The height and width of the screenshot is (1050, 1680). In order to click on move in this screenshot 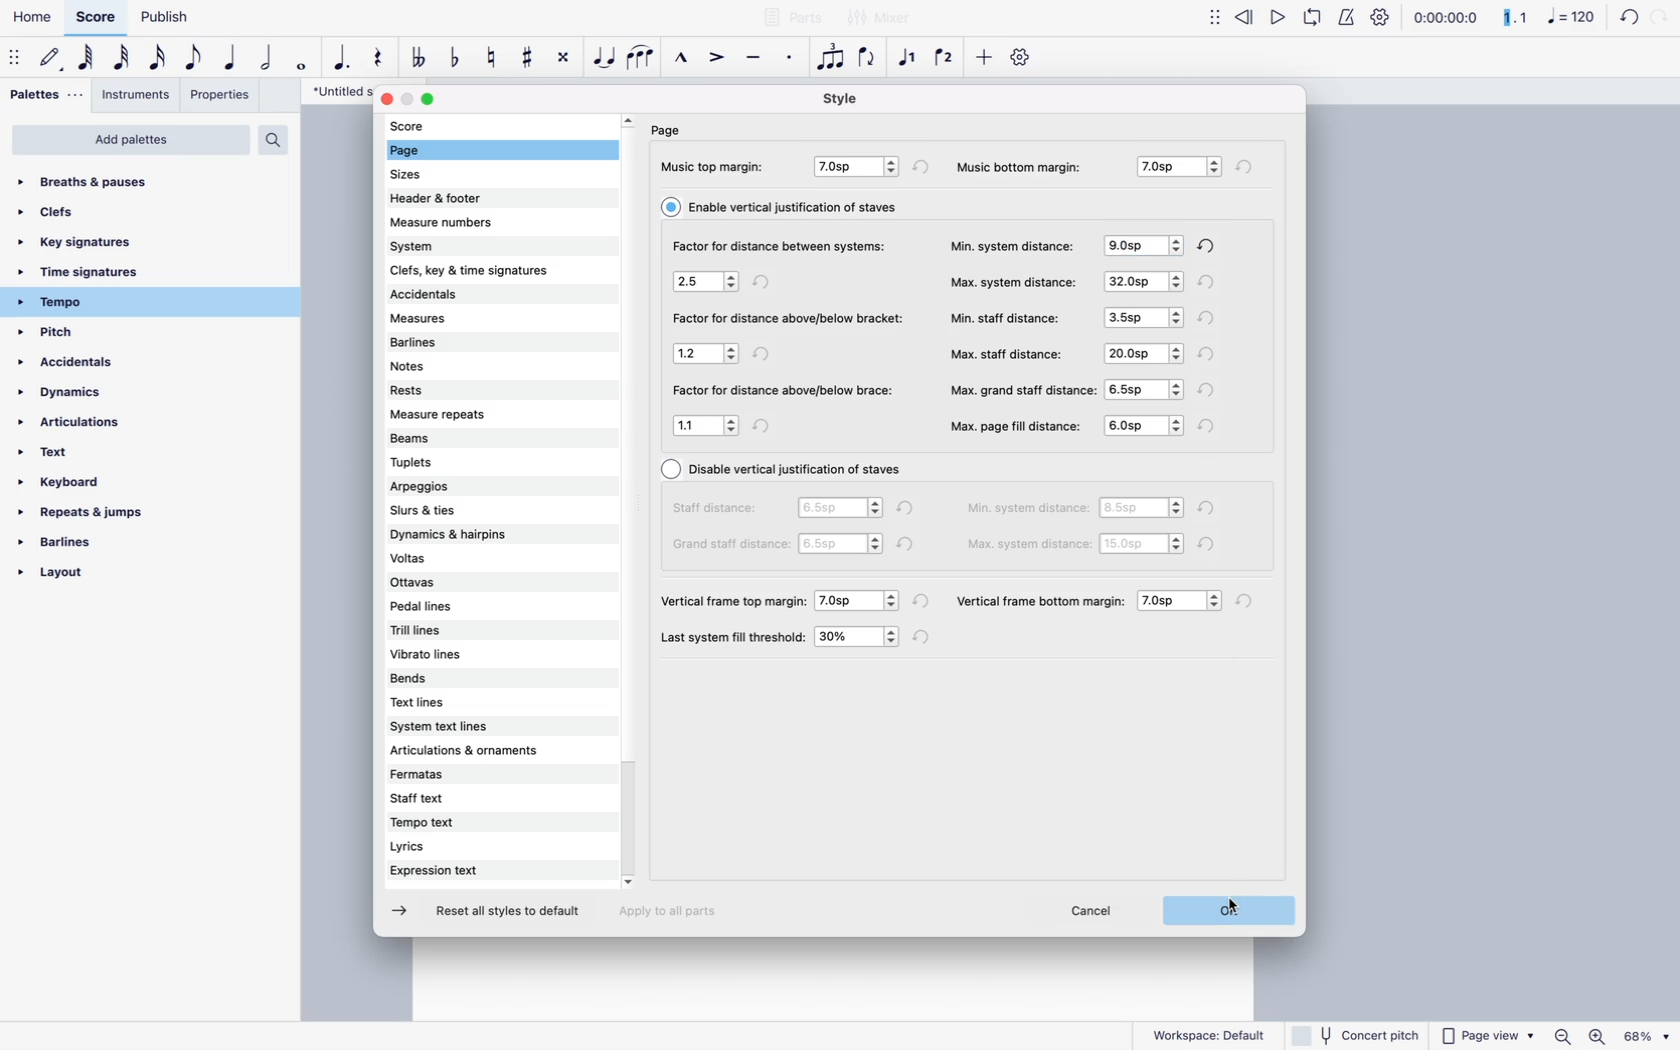, I will do `click(16, 61)`.